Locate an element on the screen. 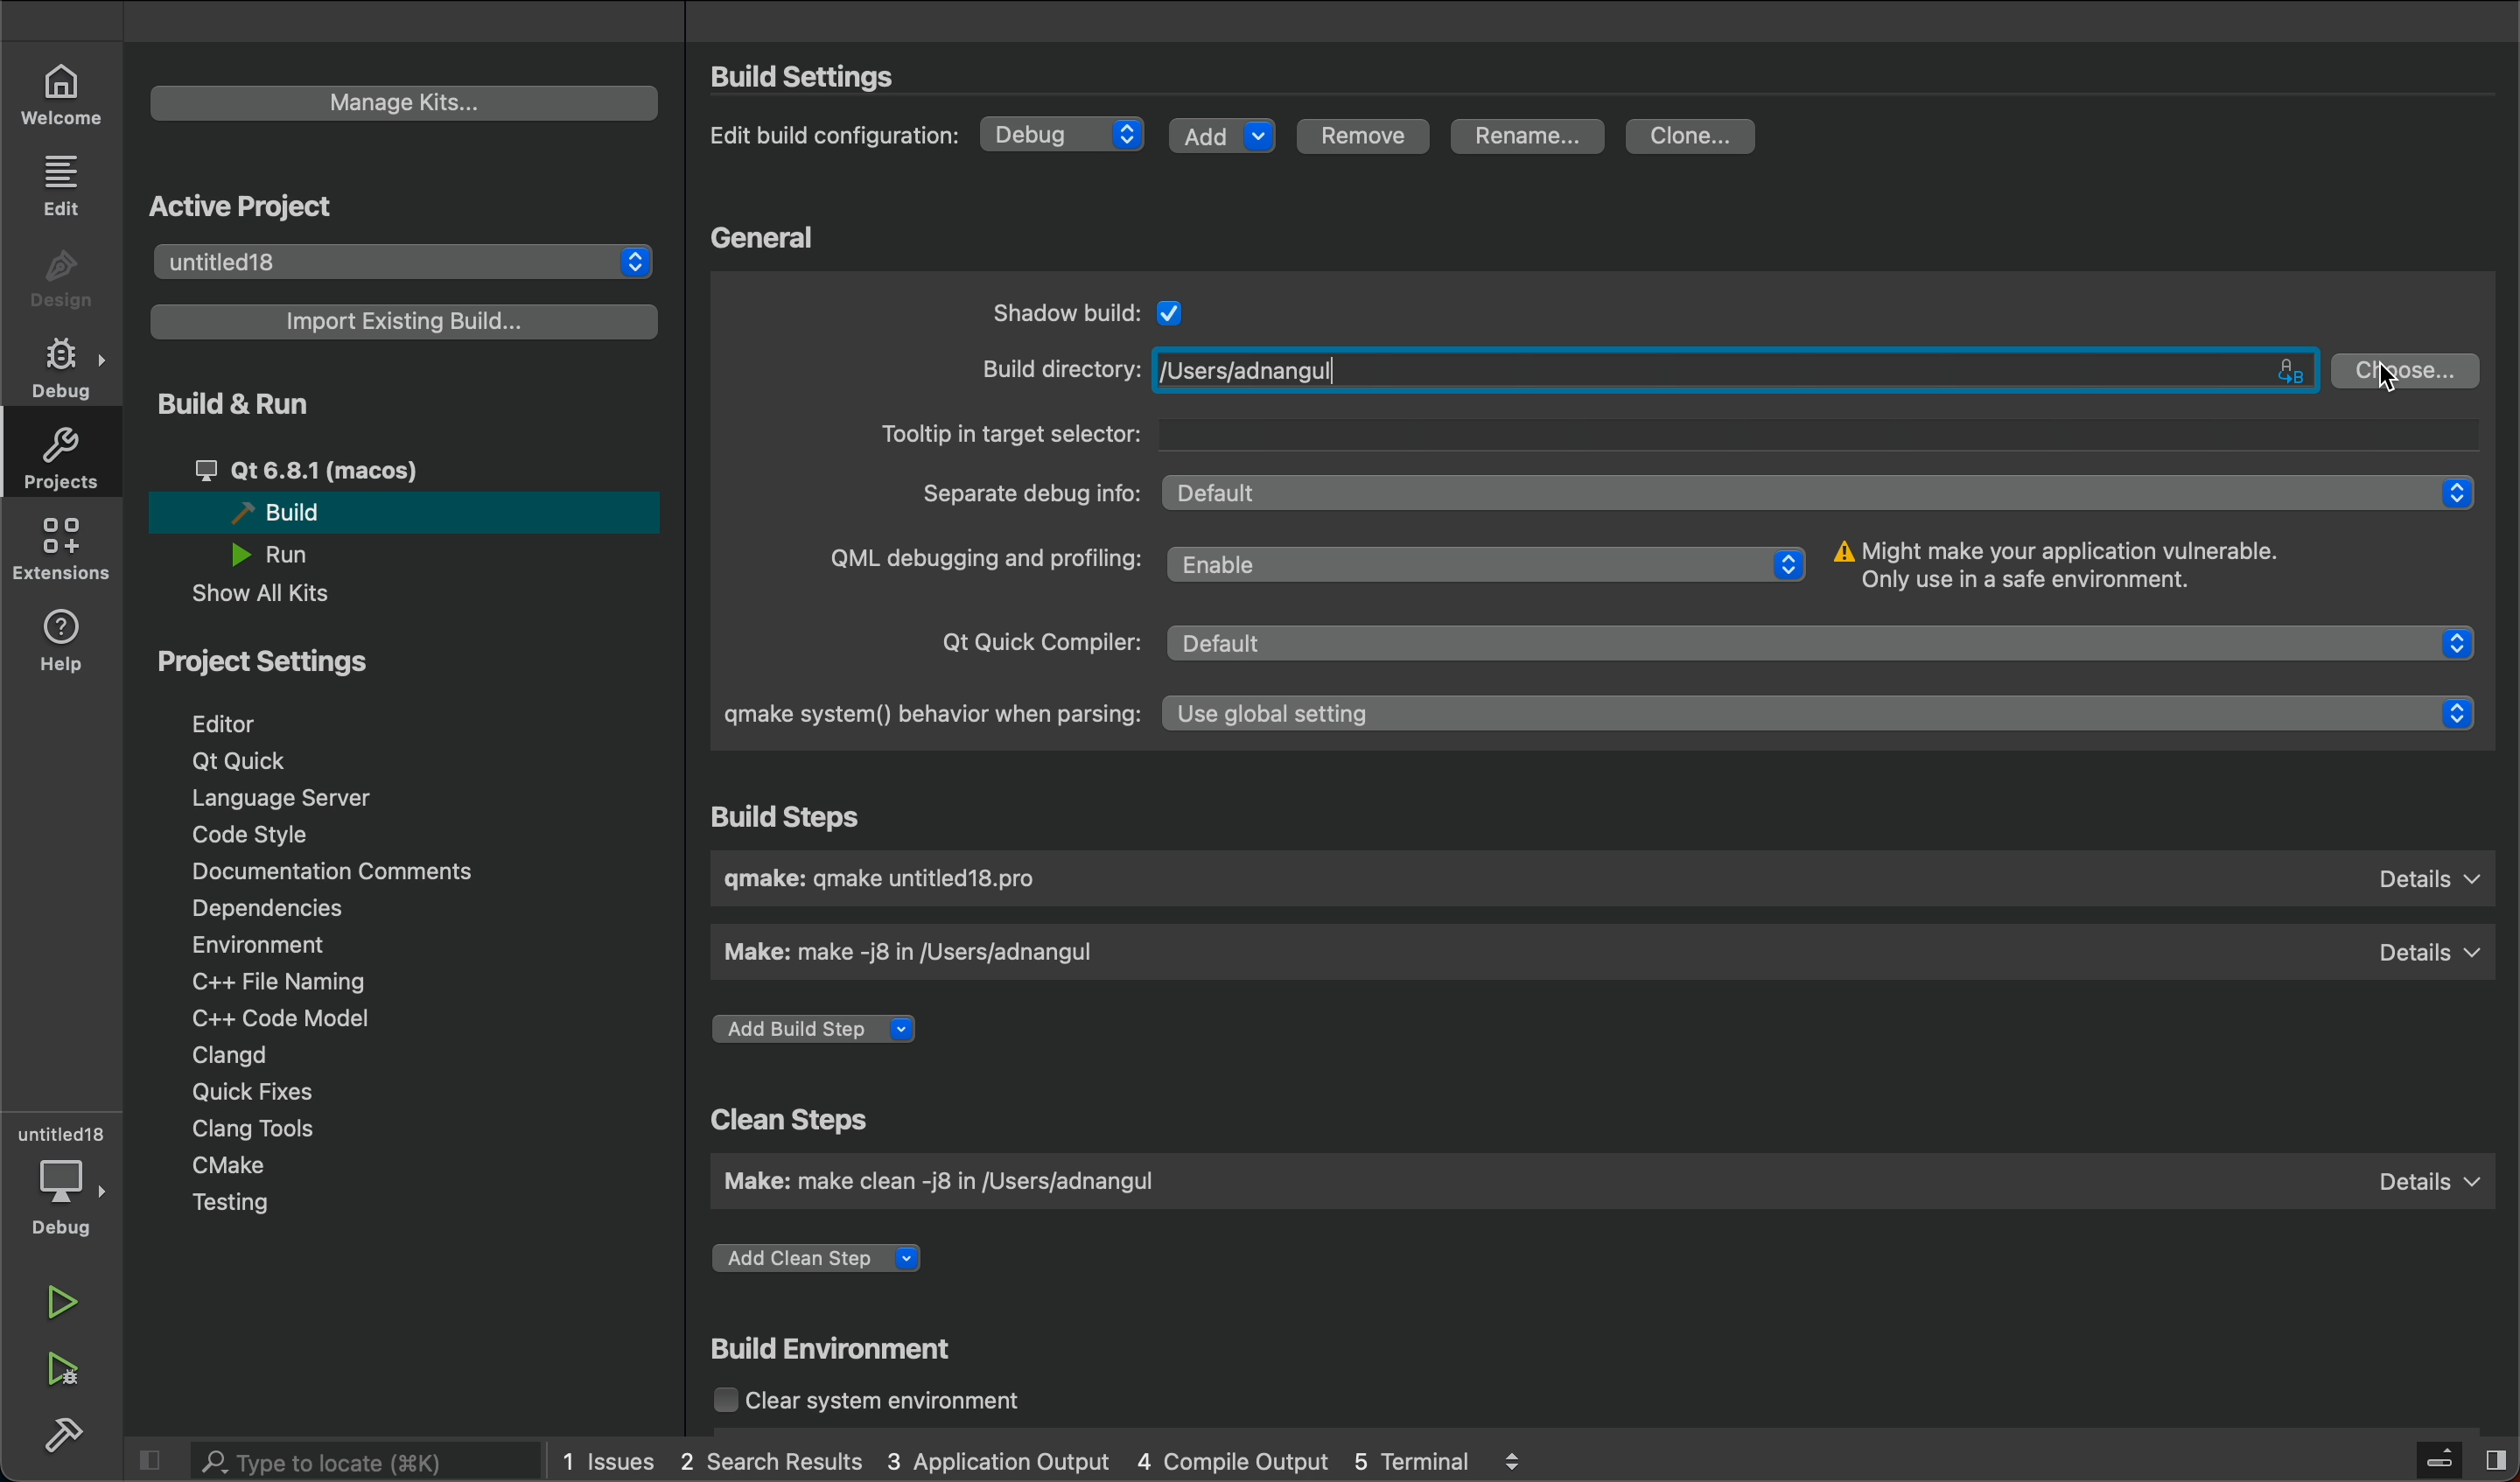 The height and width of the screenshot is (1482, 2520). untitled18 is located at coordinates (408, 260).